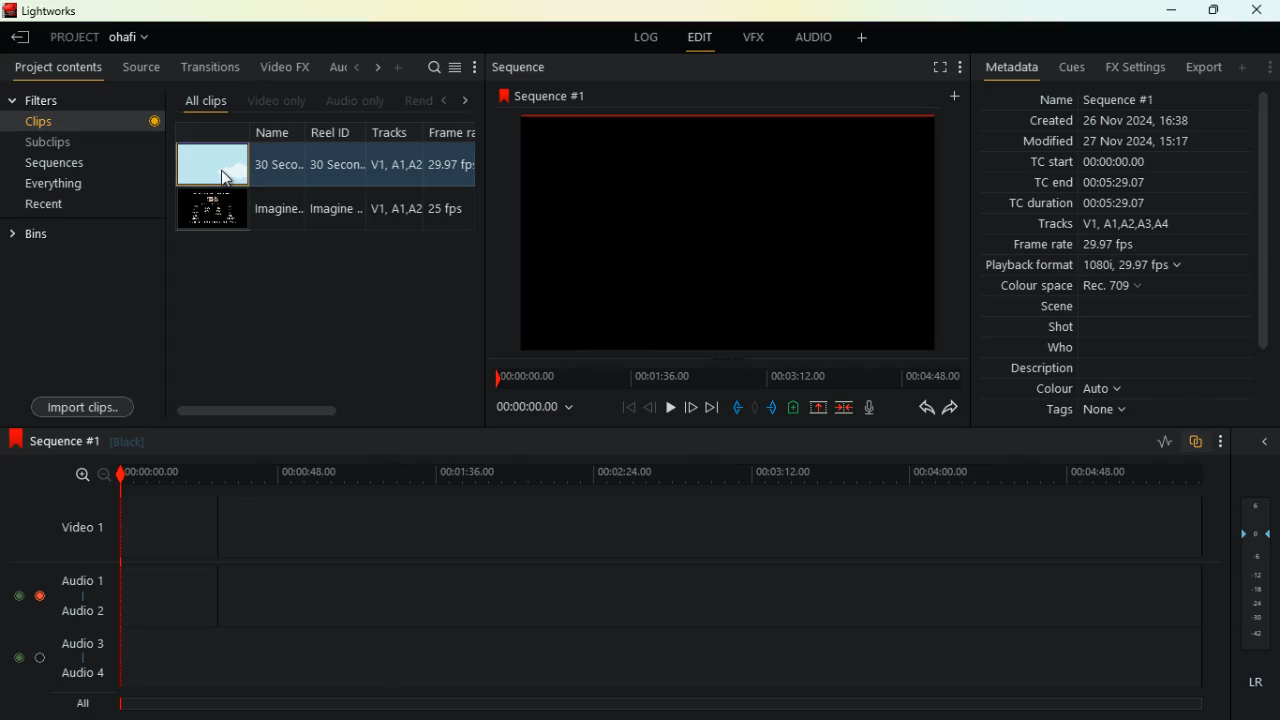 The width and height of the screenshot is (1280, 720). What do you see at coordinates (210, 211) in the screenshot?
I see `video` at bounding box center [210, 211].